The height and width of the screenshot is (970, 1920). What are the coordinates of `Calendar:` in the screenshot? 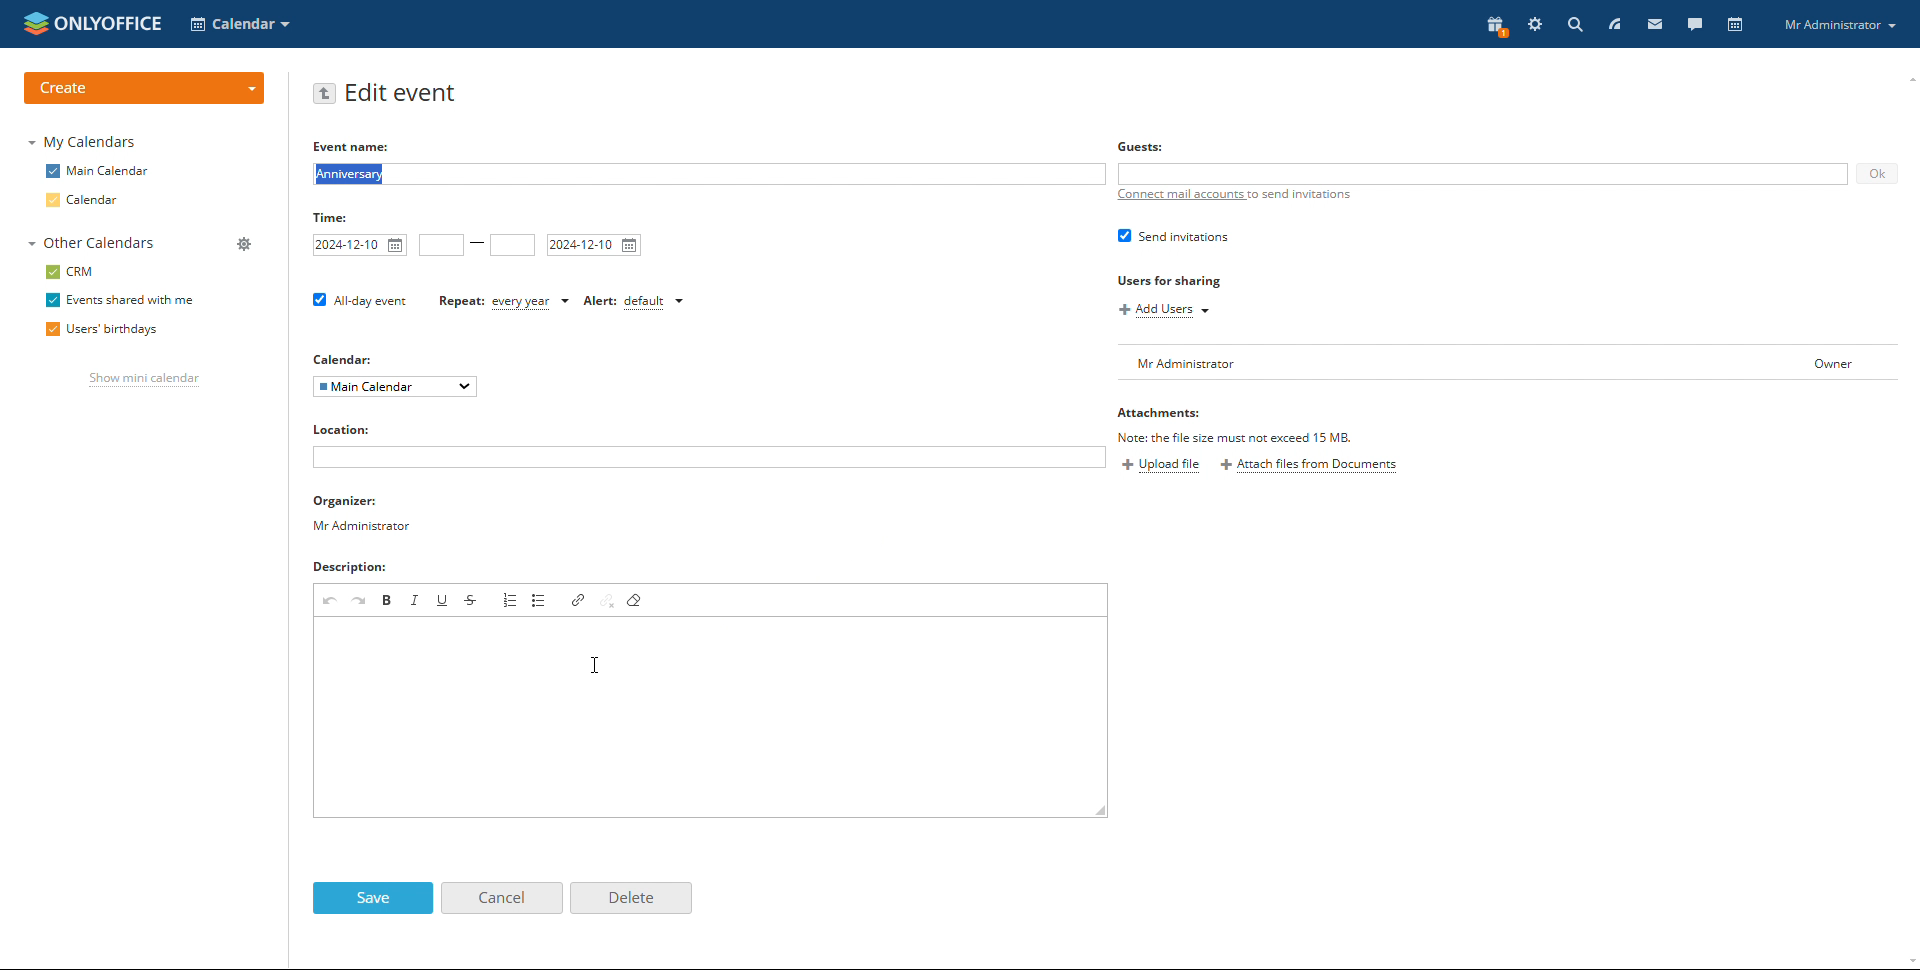 It's located at (349, 358).